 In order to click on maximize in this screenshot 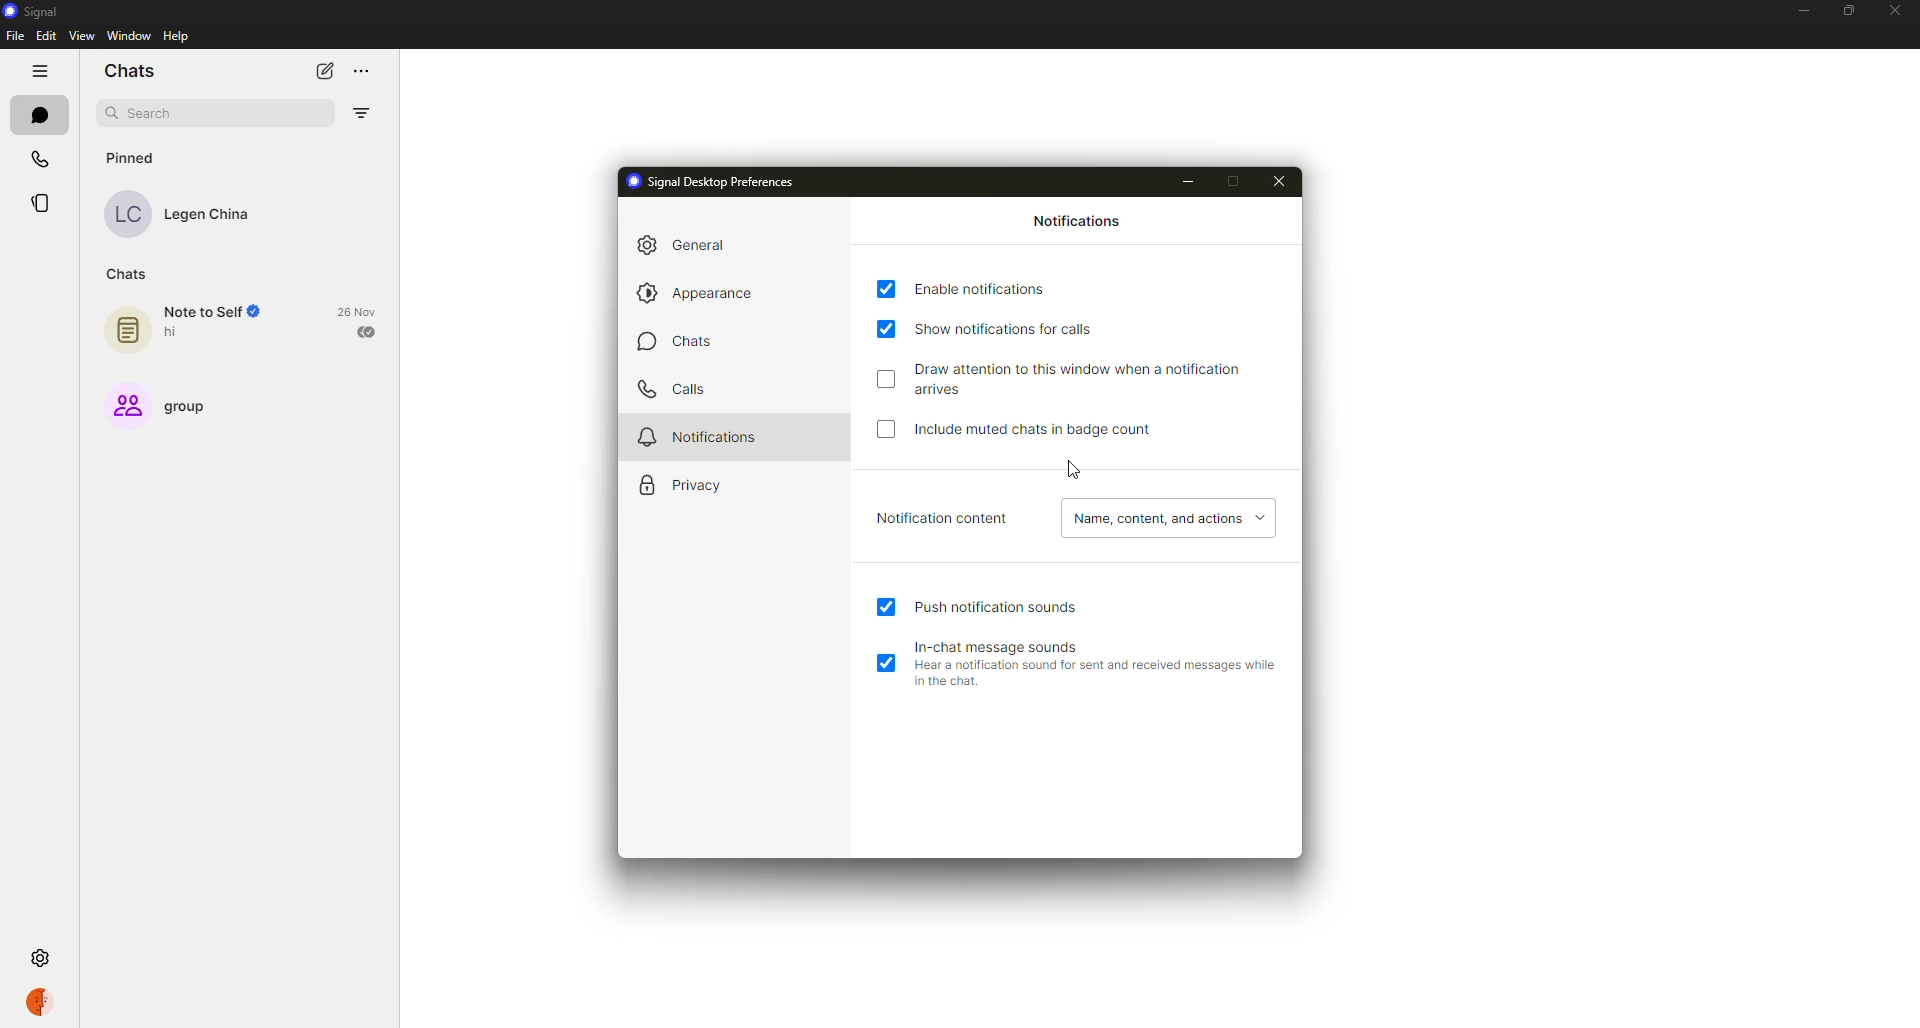, I will do `click(1240, 177)`.